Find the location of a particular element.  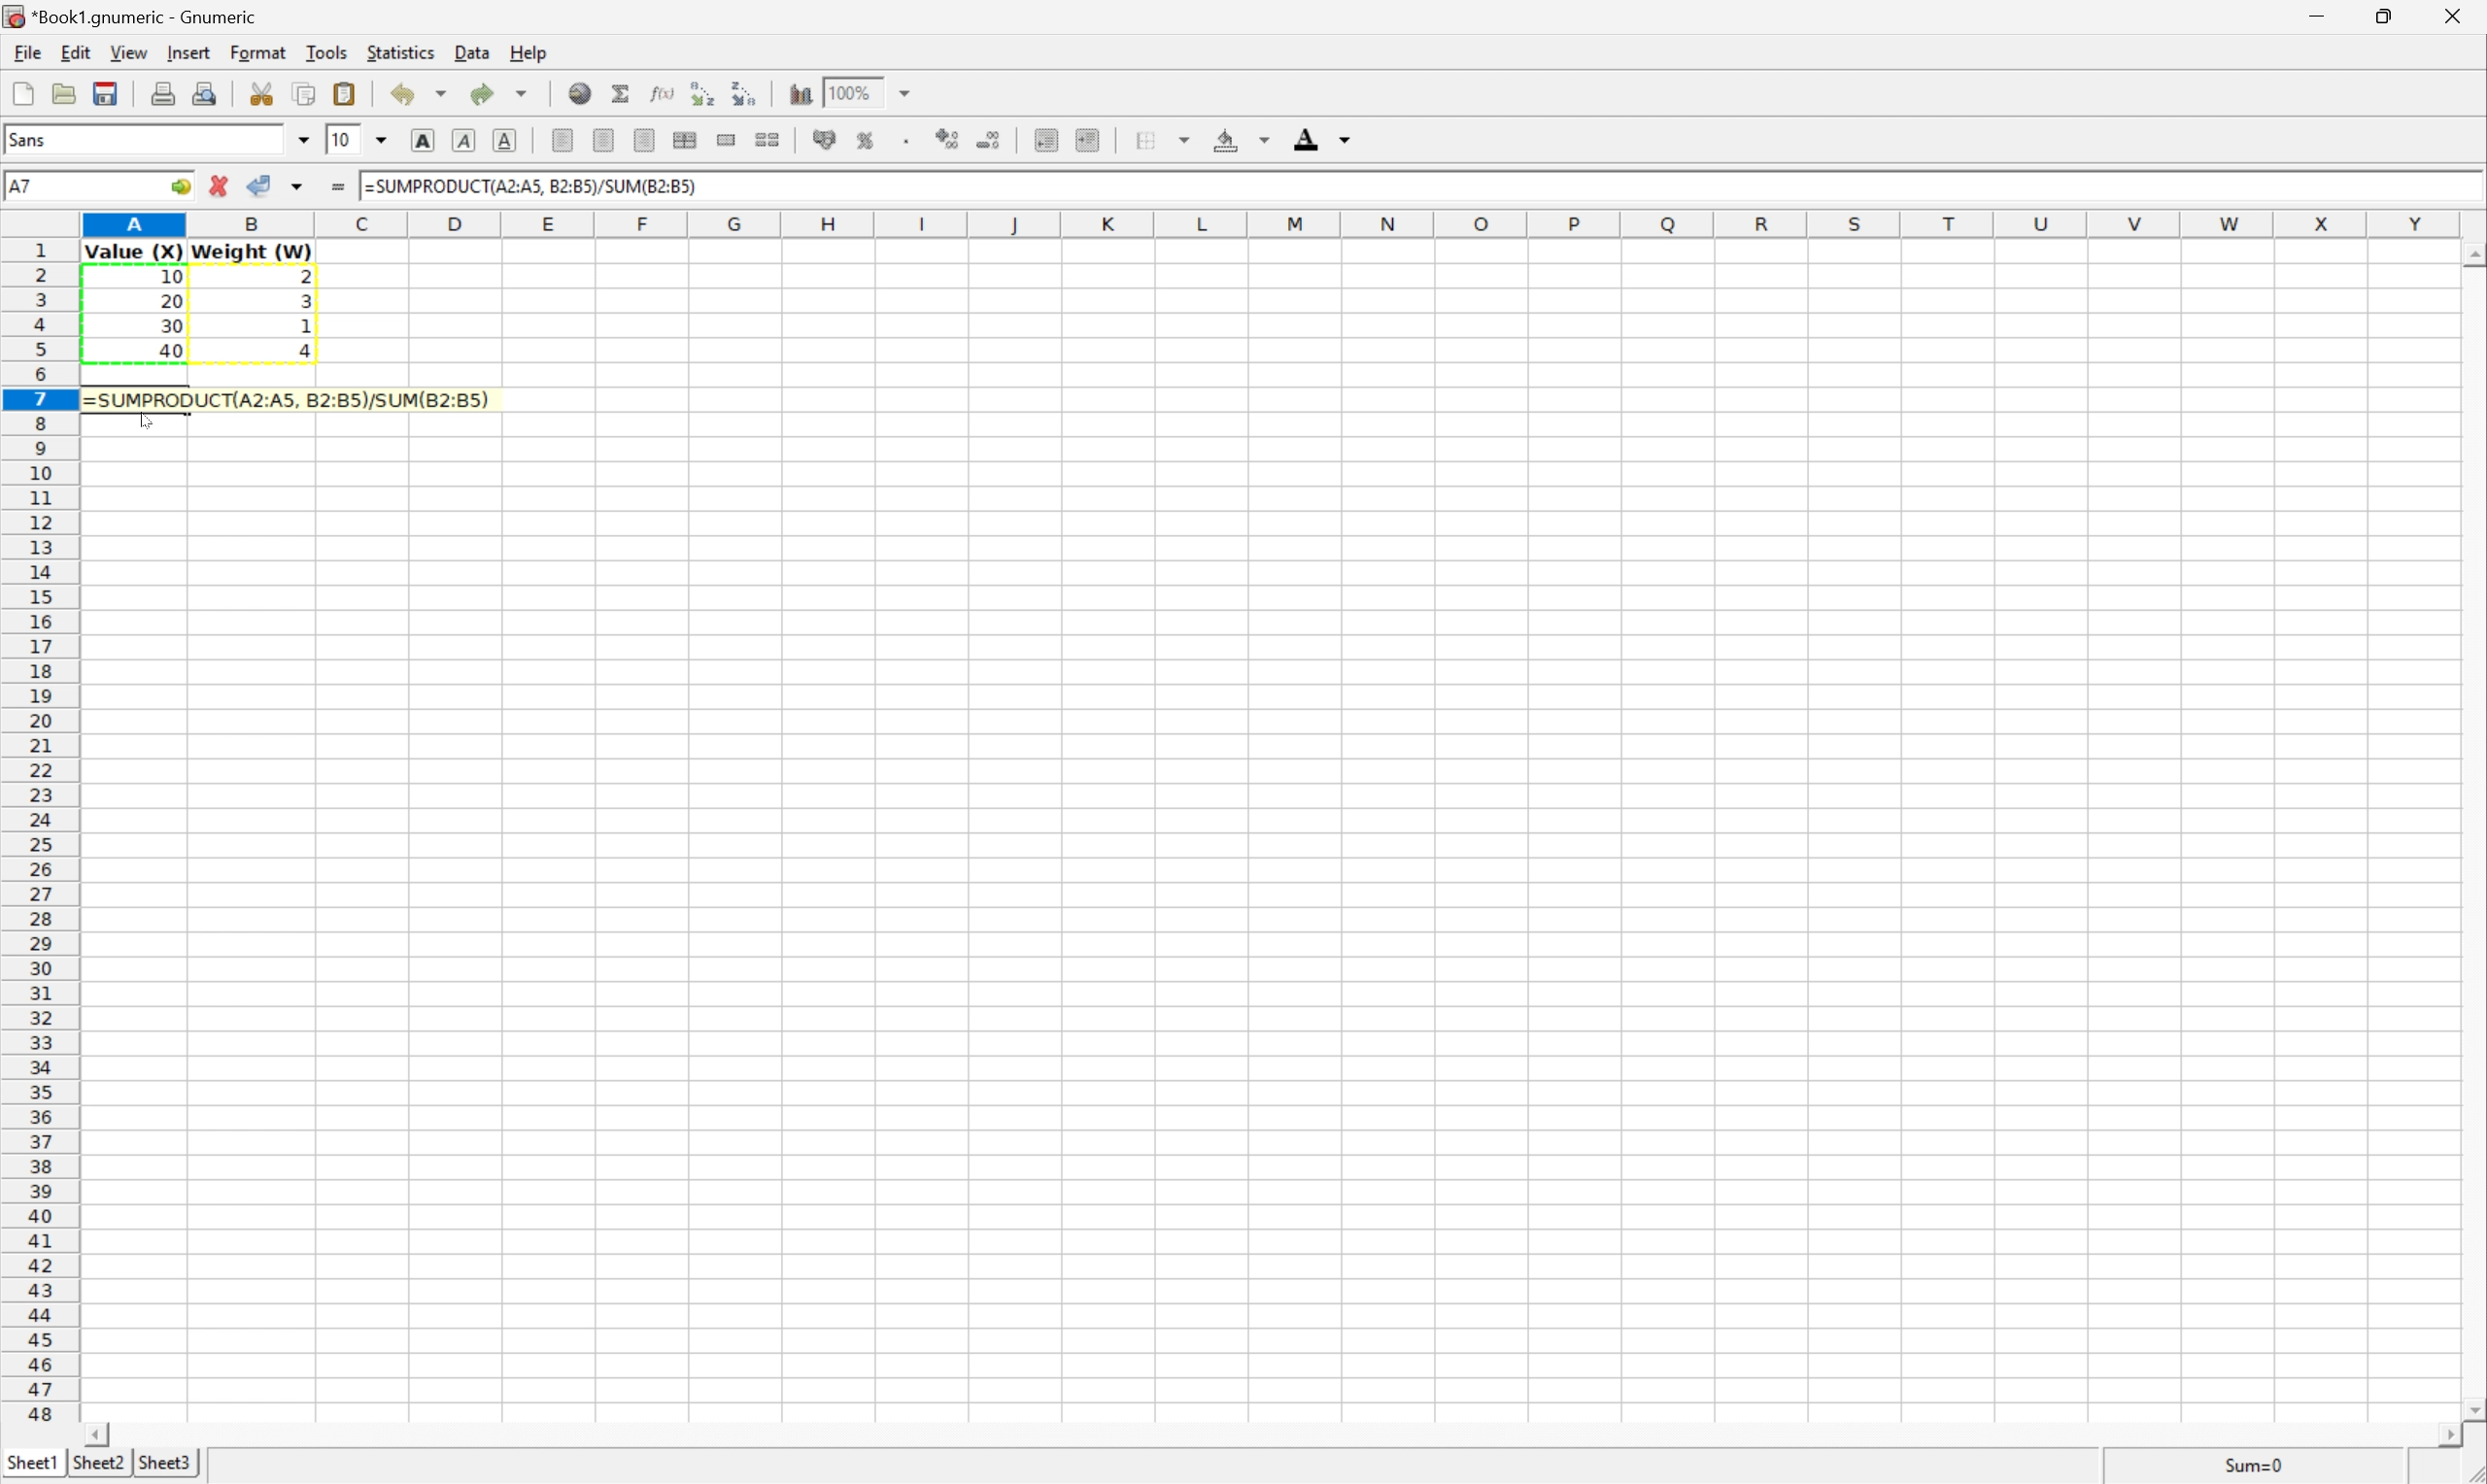

Edit function in current cell is located at coordinates (662, 94).